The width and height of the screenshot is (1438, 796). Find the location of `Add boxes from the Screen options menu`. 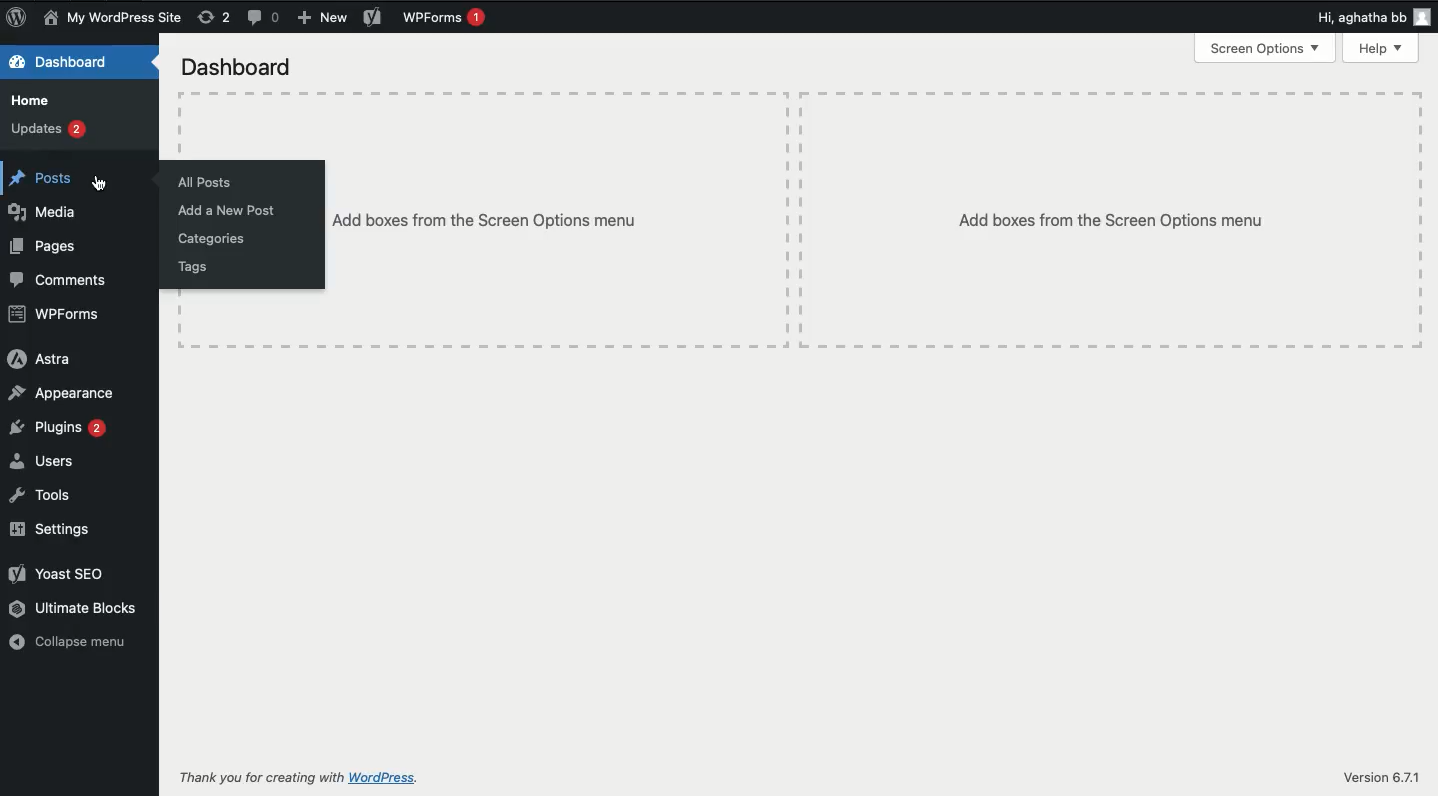

Add boxes from the Screen options menu is located at coordinates (1110, 220).